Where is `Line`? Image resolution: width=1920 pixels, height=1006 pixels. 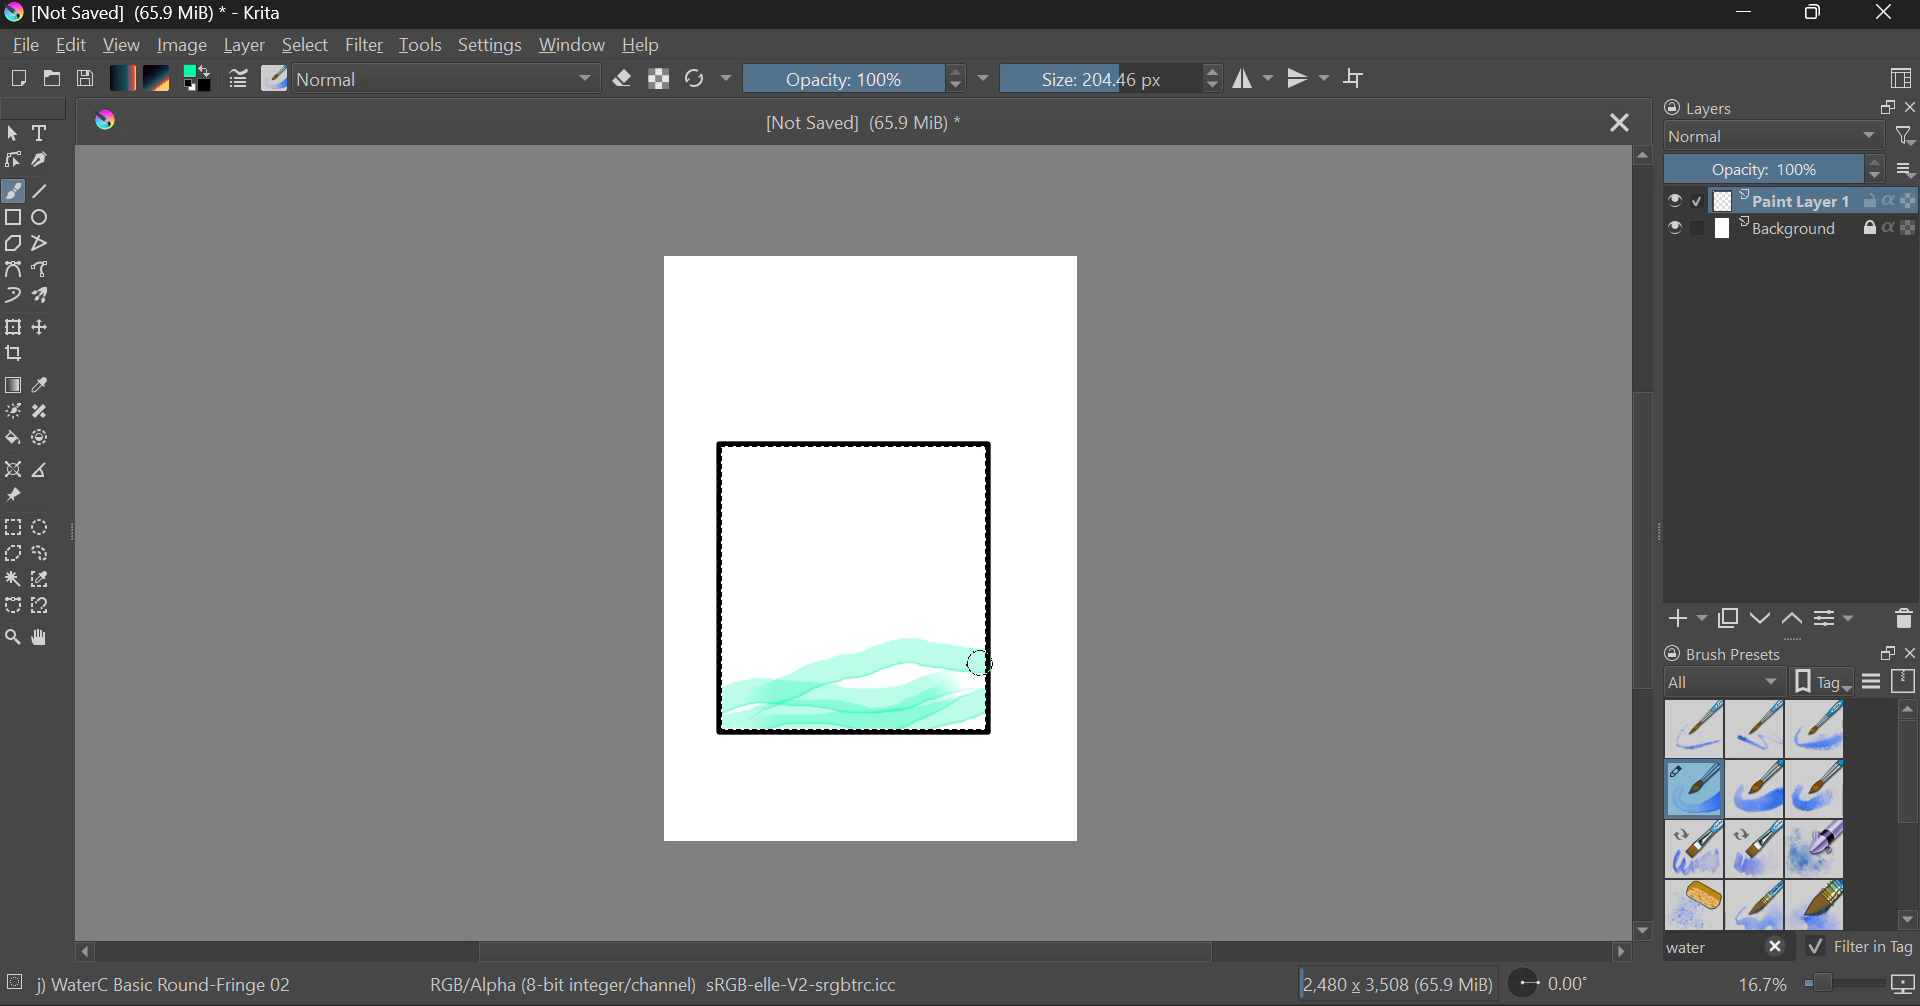 Line is located at coordinates (41, 192).